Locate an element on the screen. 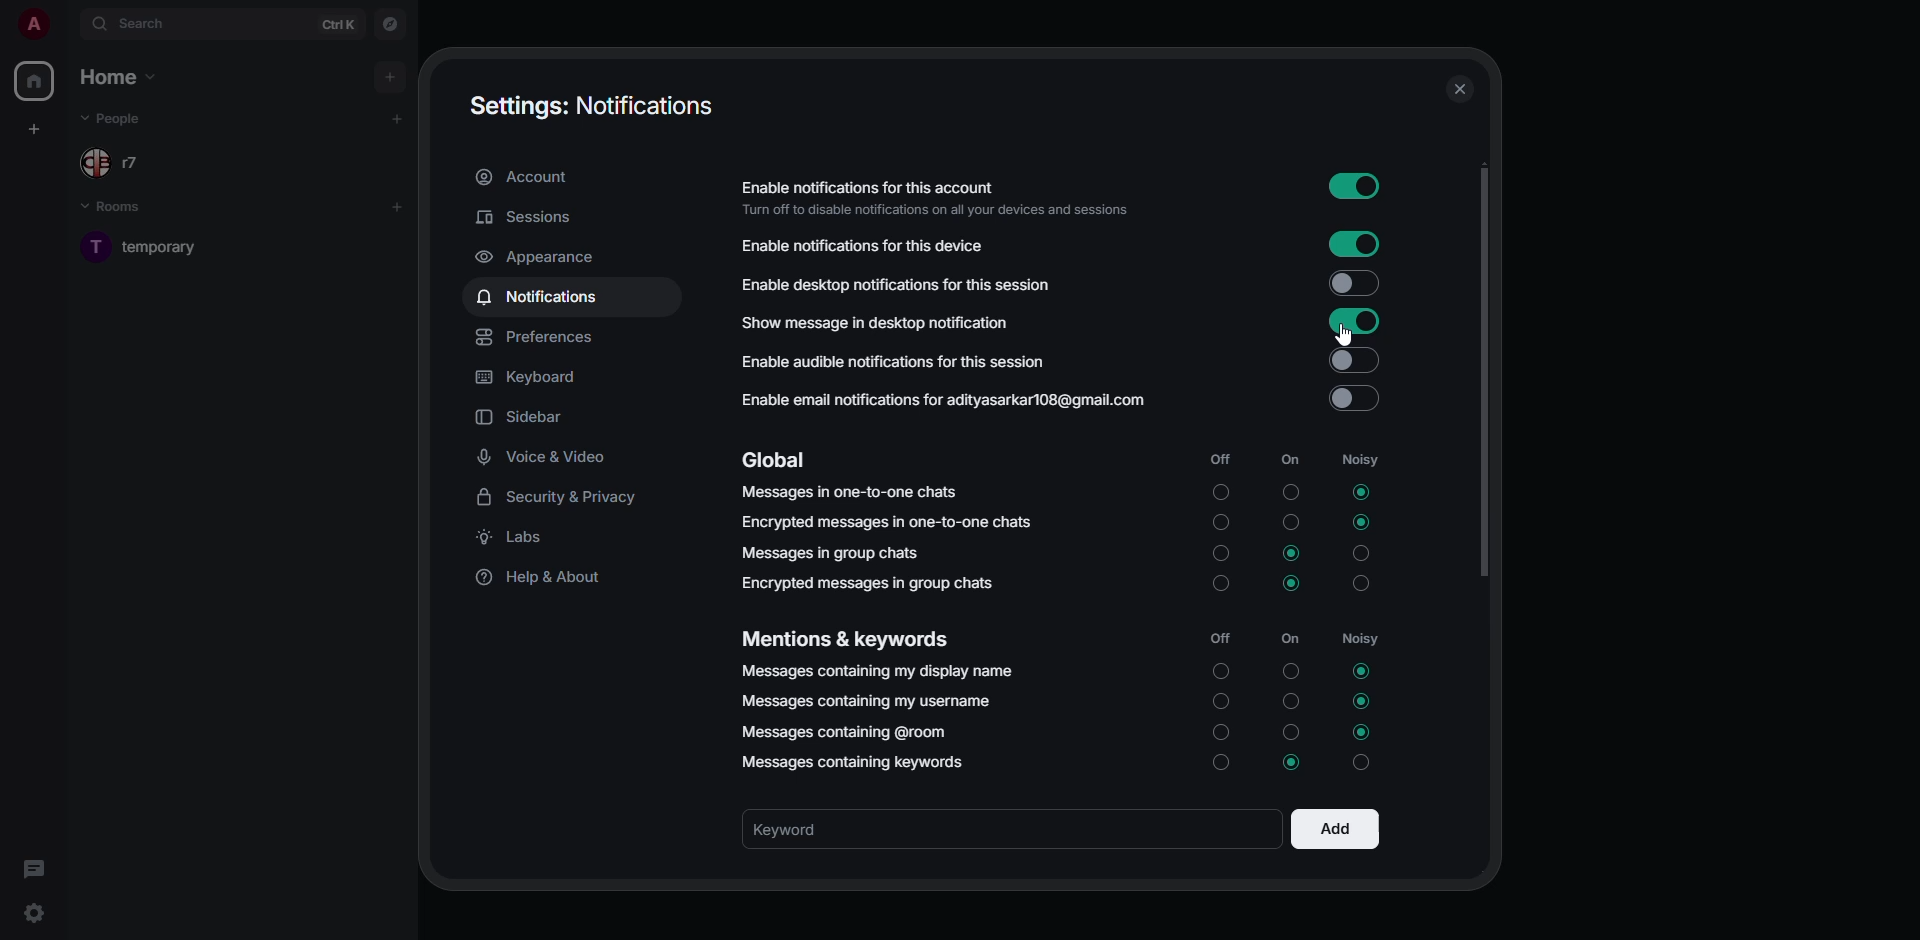  navigator is located at coordinates (390, 24).